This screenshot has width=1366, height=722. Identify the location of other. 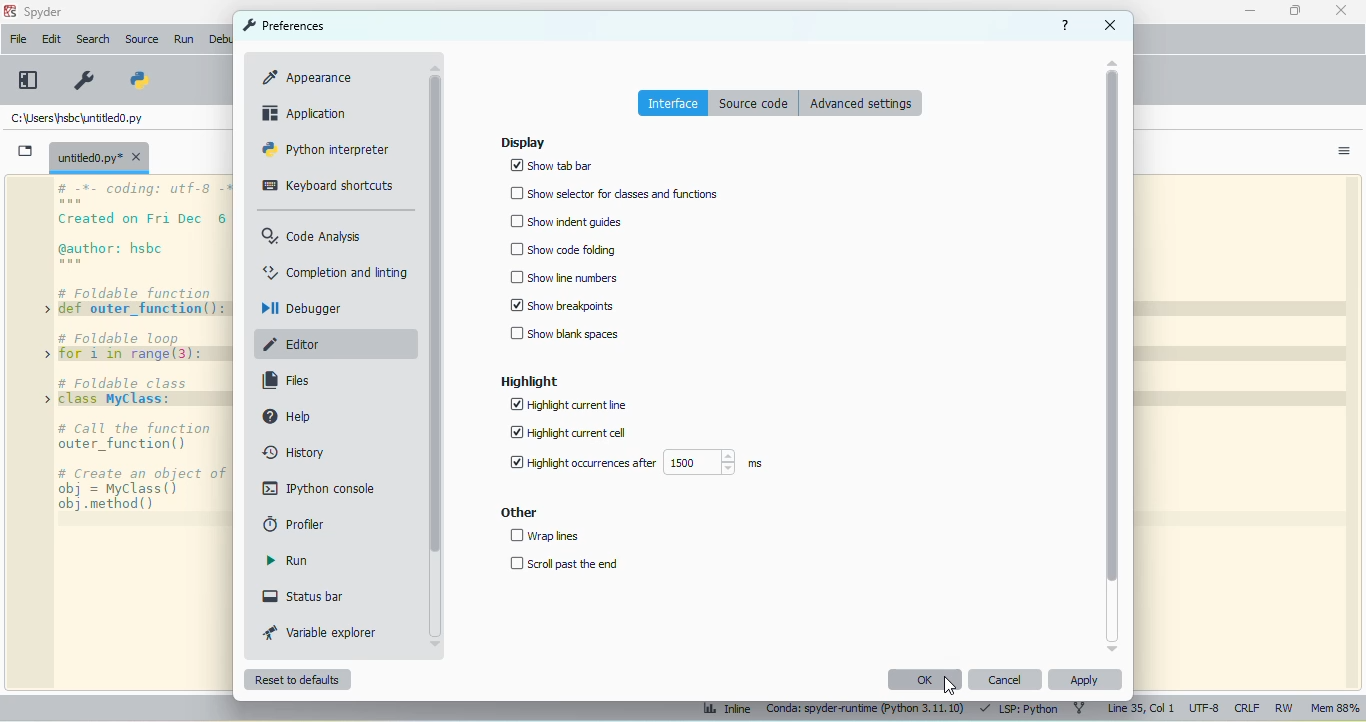
(517, 512).